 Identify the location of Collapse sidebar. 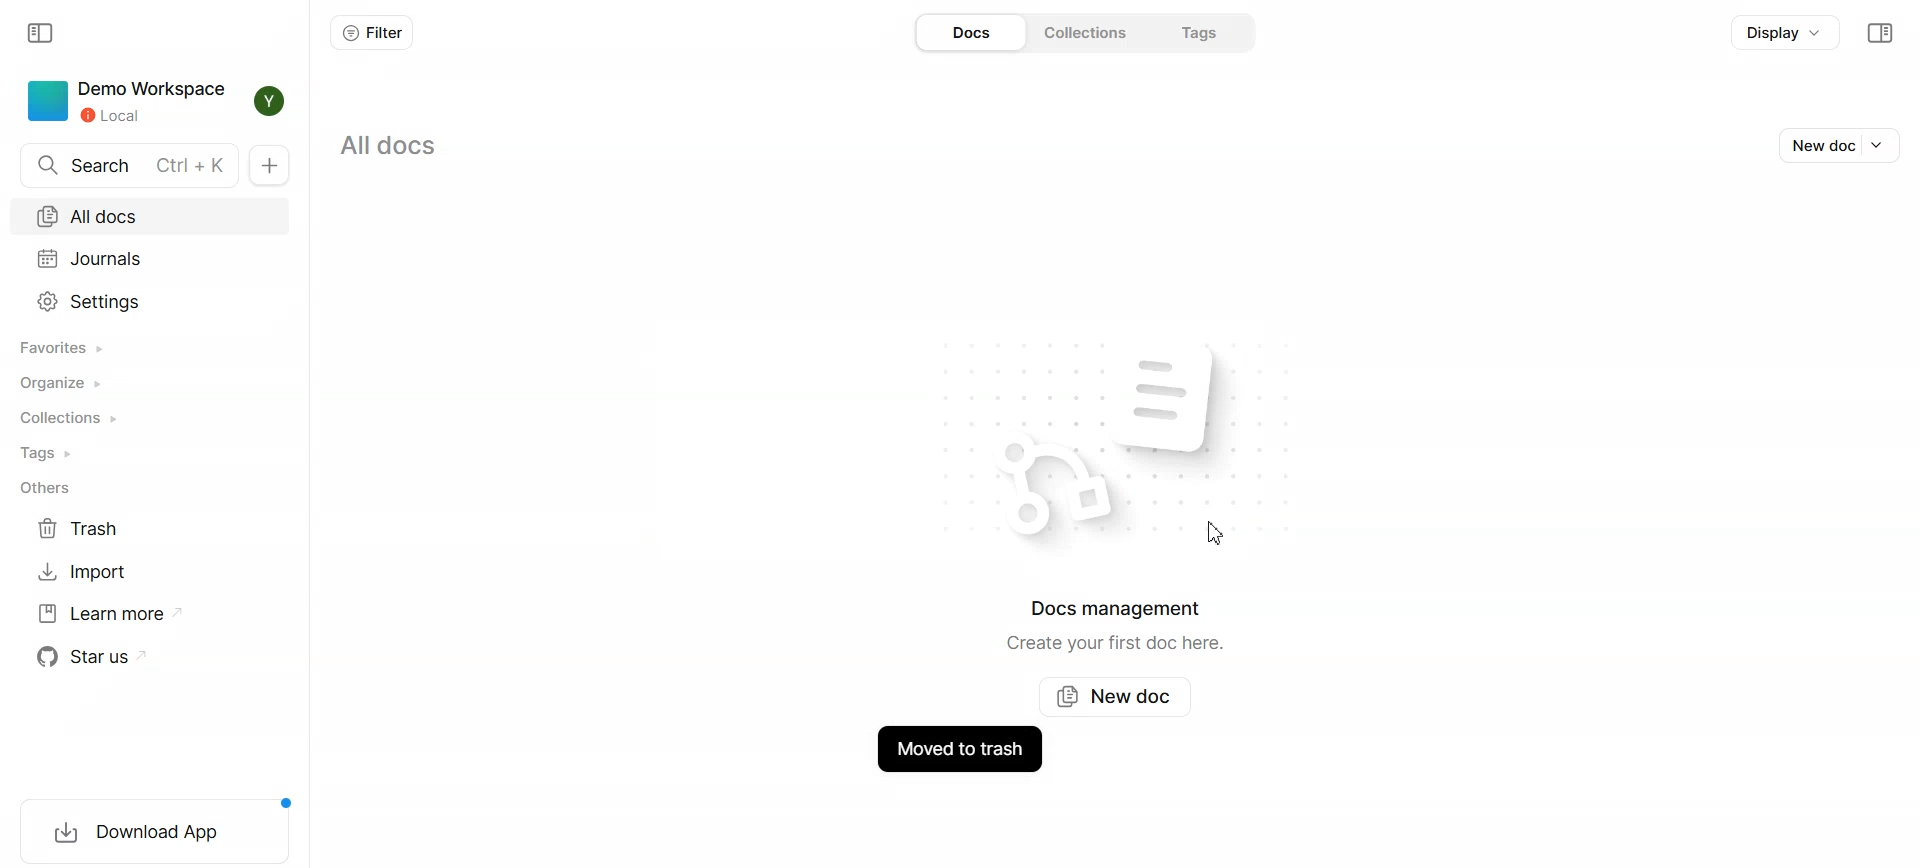
(1882, 33).